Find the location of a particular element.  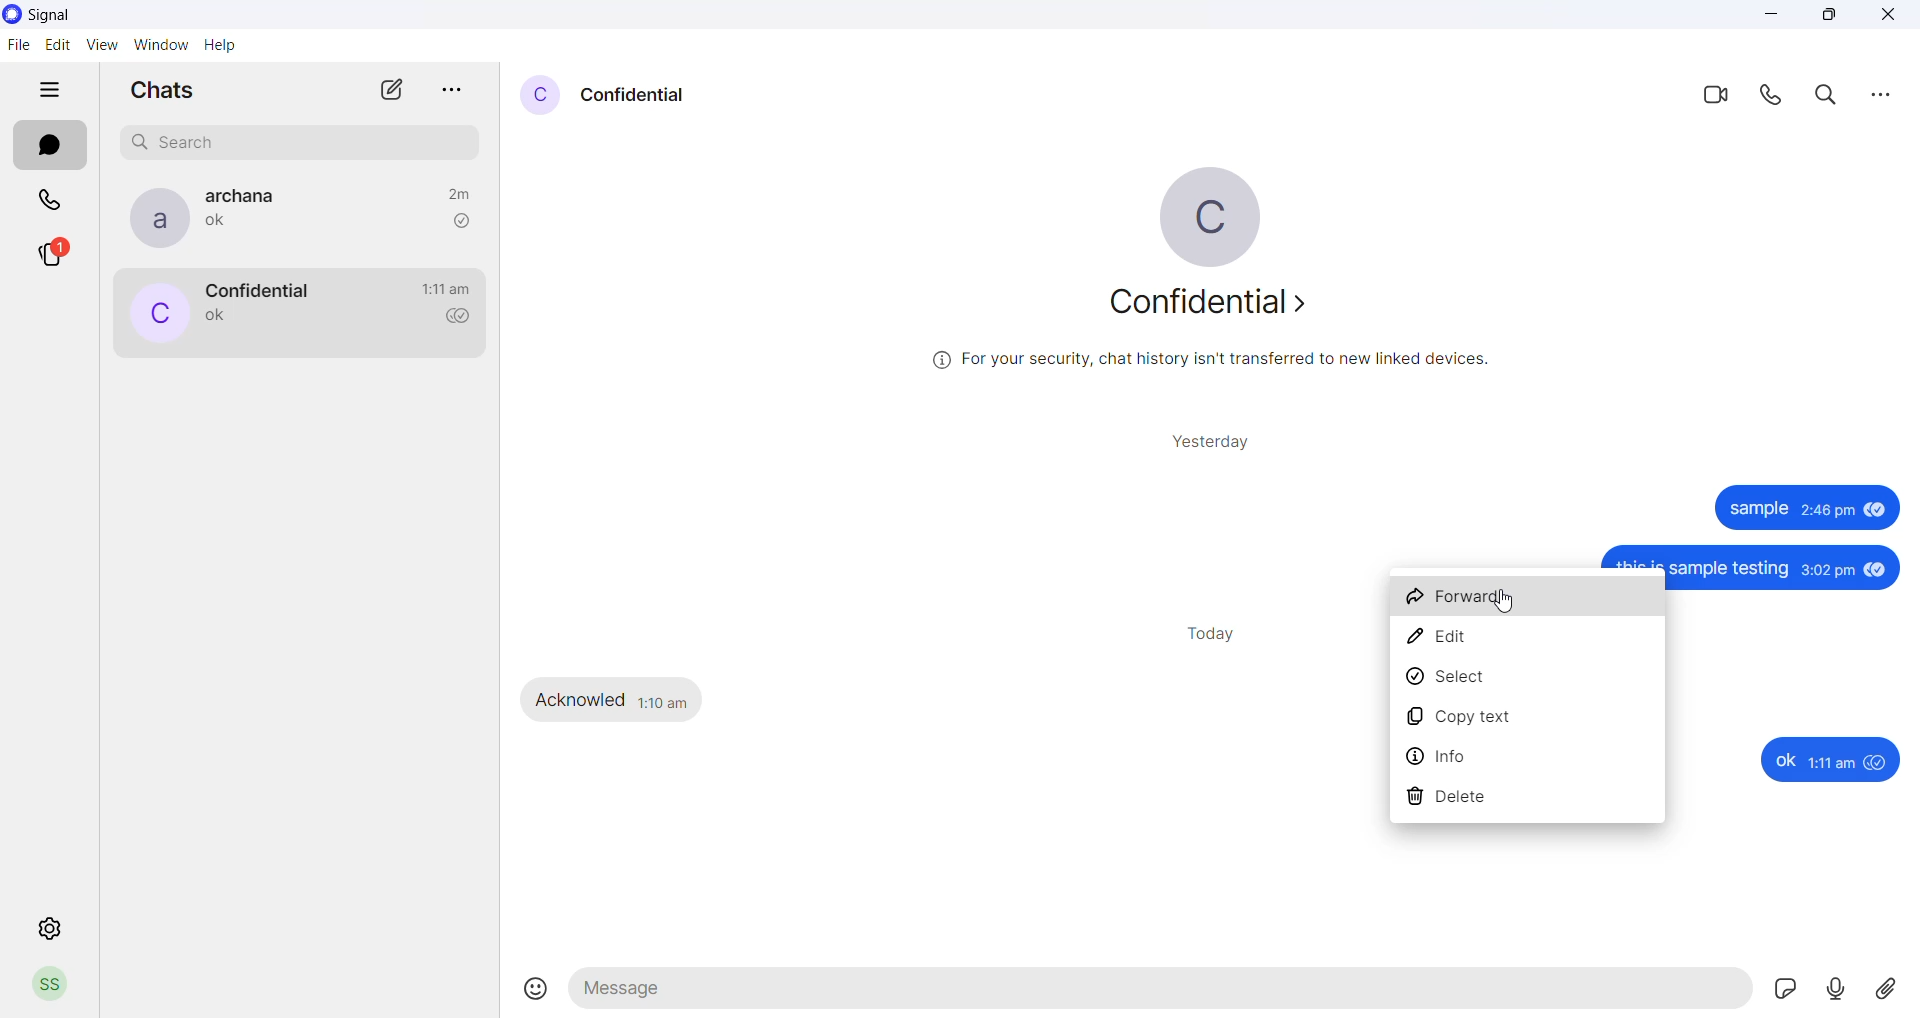

ok is located at coordinates (1784, 761).